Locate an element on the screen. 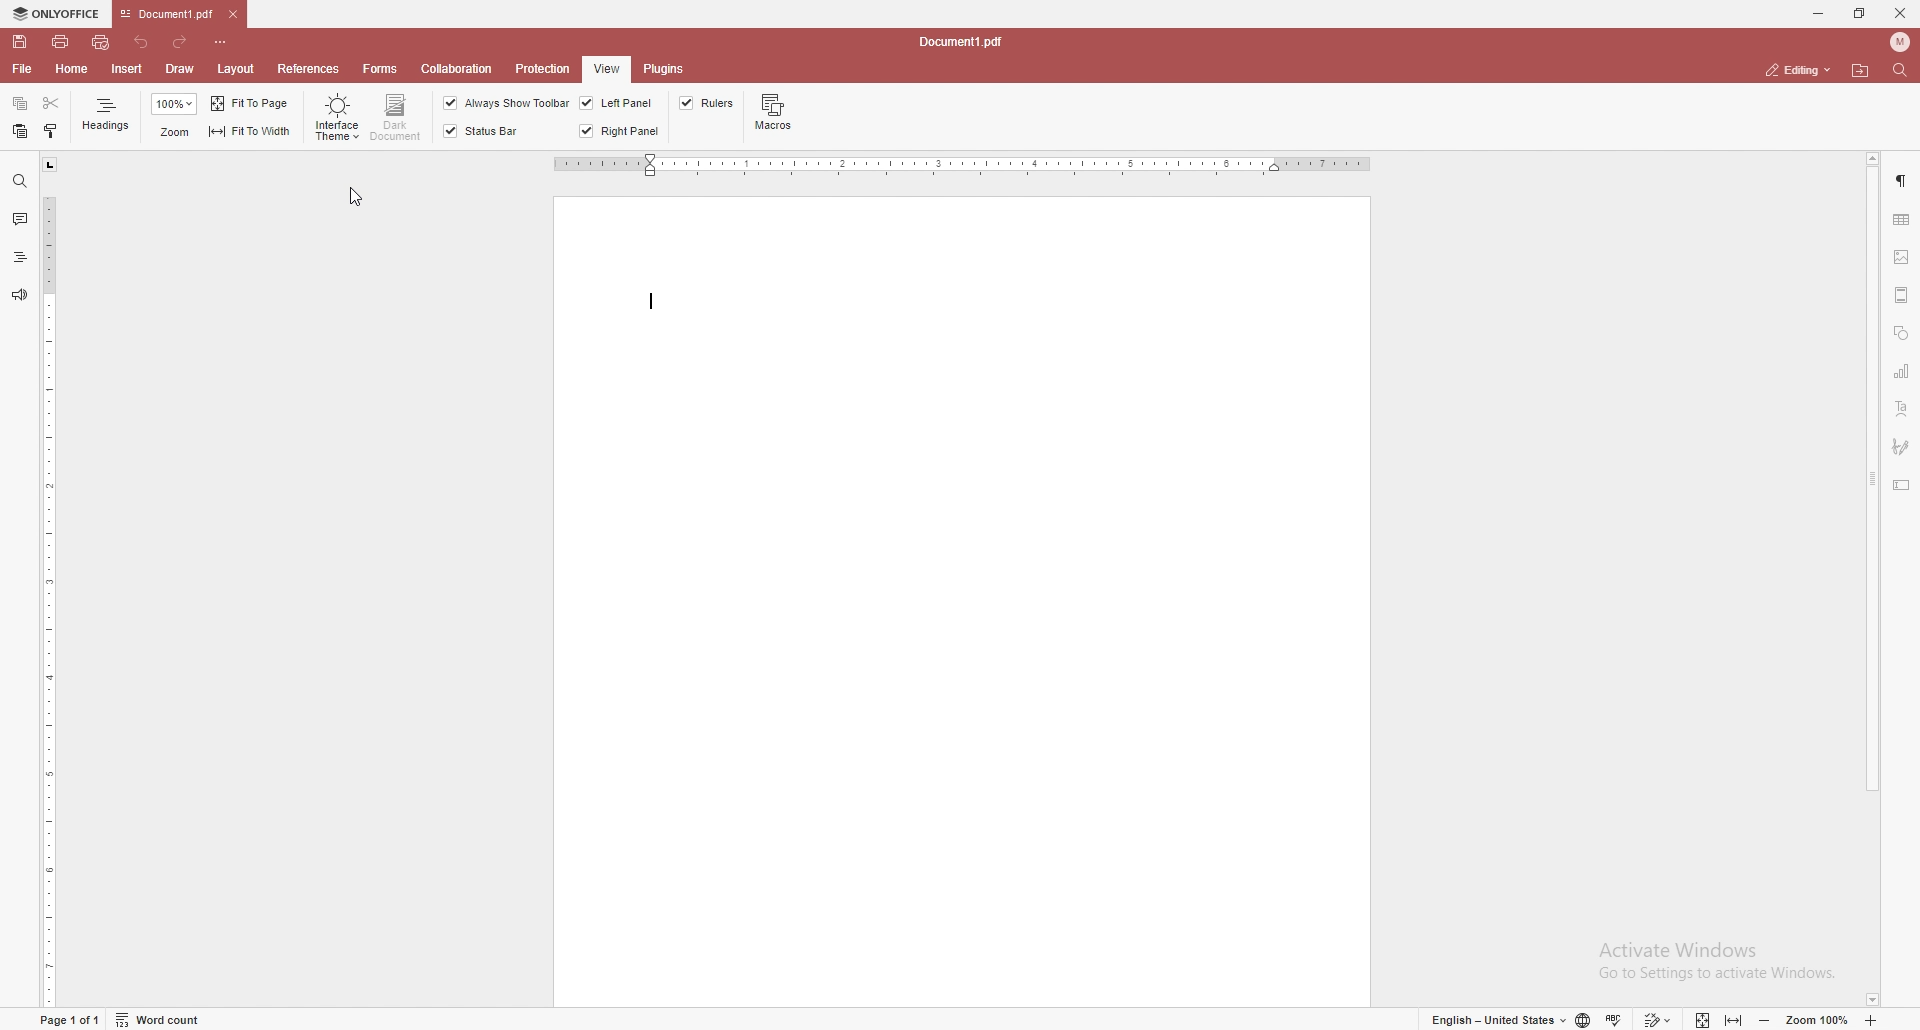  macros is located at coordinates (776, 114).